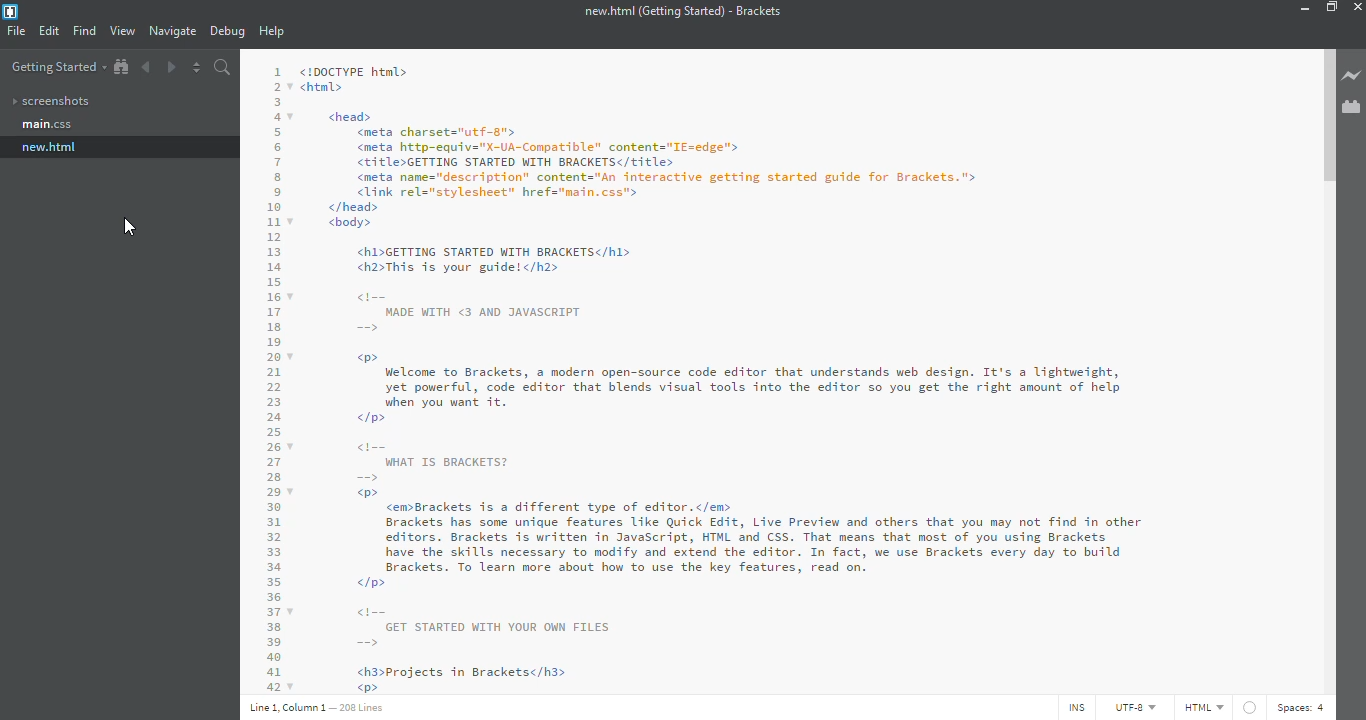 The width and height of the screenshot is (1366, 720). I want to click on screenshots, so click(50, 101).